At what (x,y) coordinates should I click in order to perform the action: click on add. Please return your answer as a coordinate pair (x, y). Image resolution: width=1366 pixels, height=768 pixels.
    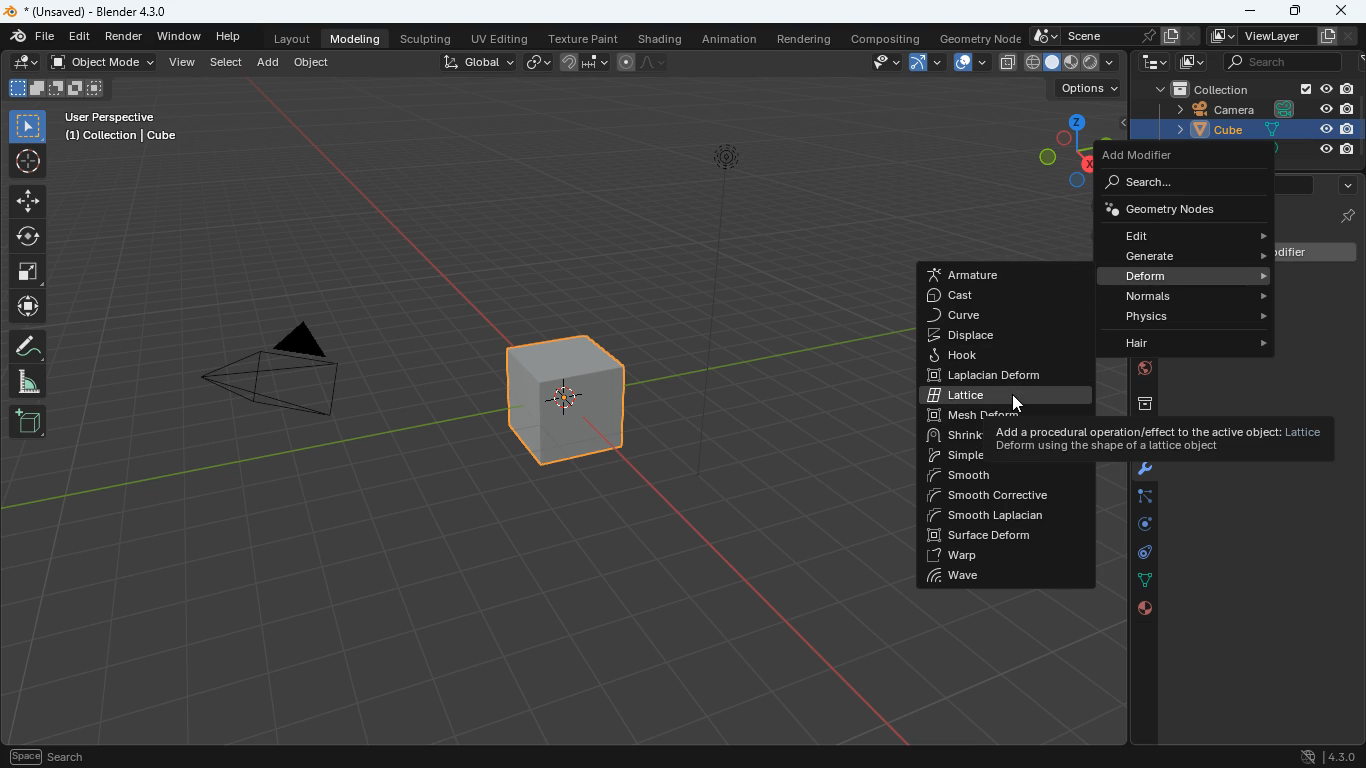
    Looking at the image, I should click on (266, 63).